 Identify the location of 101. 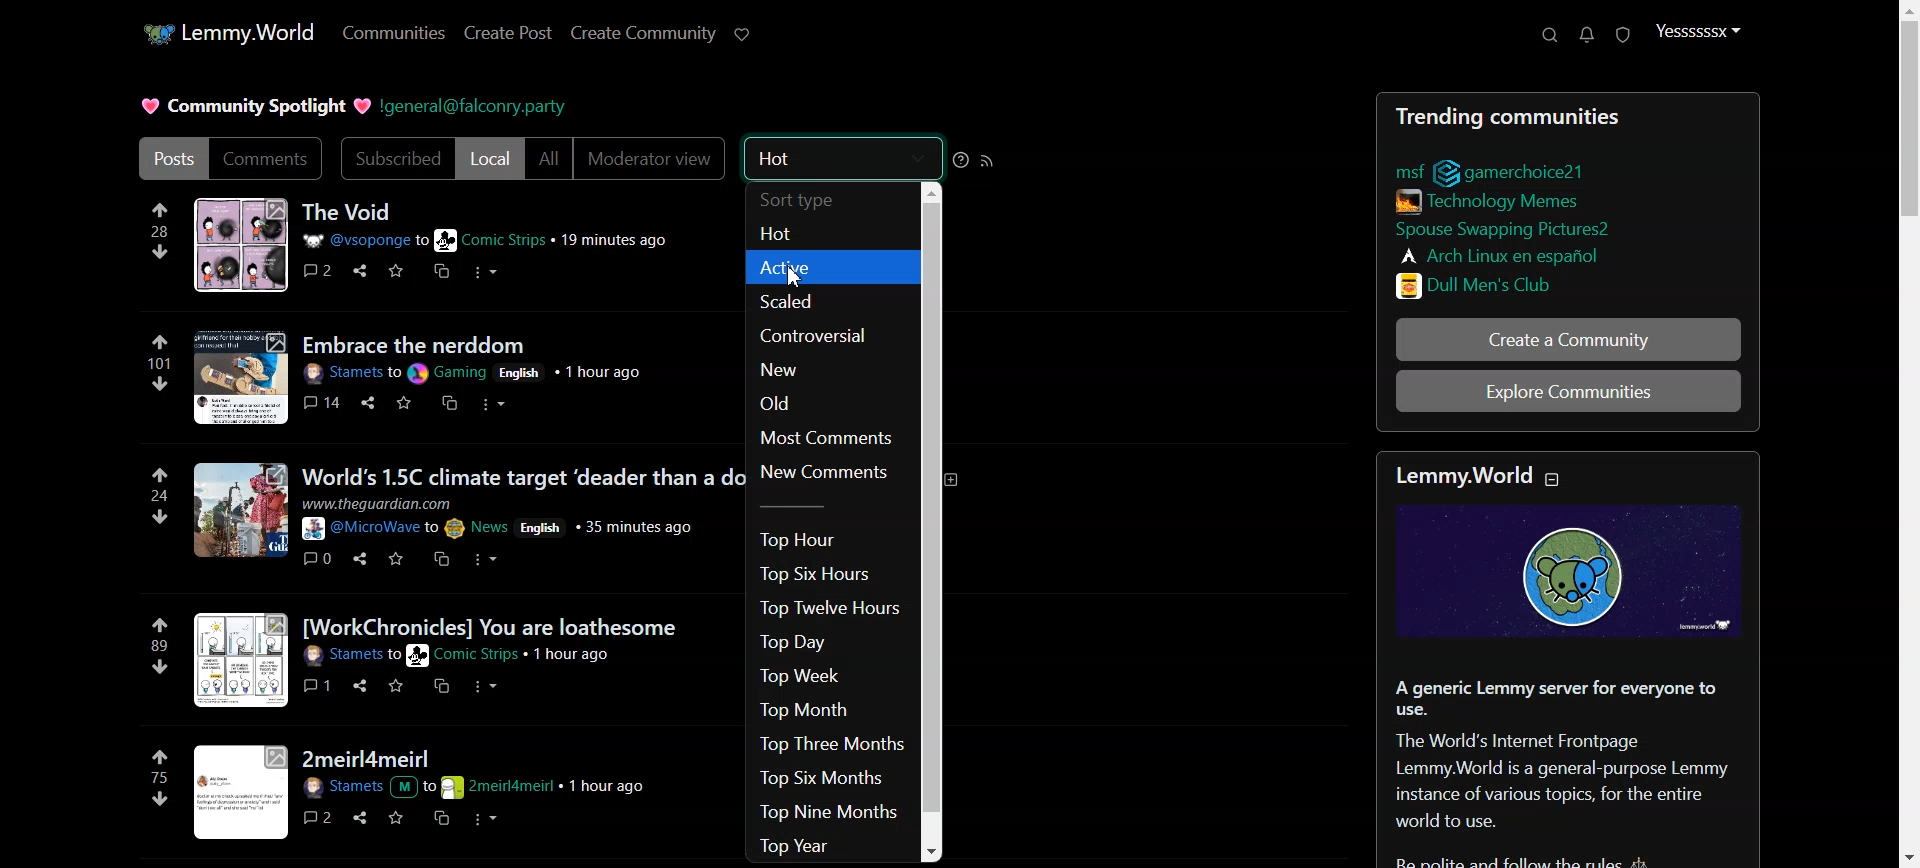
(158, 362).